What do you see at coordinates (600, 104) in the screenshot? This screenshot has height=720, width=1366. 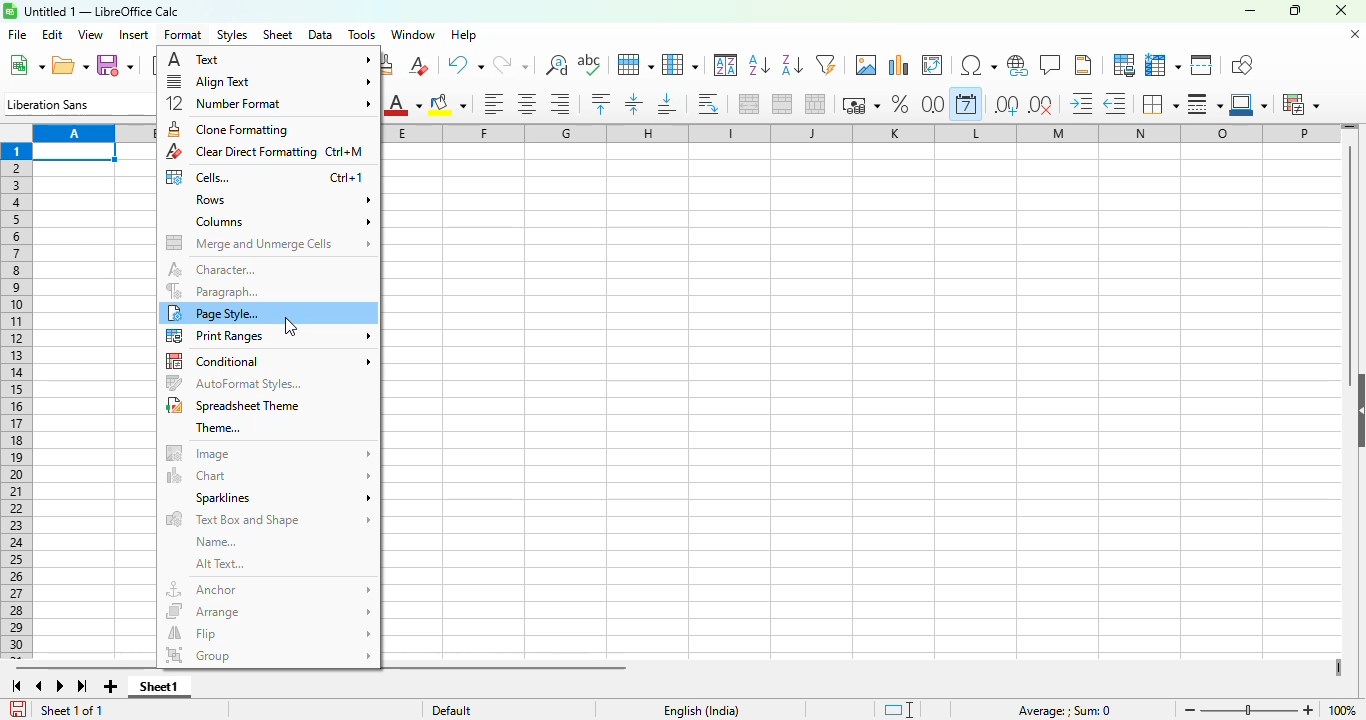 I see `align top` at bounding box center [600, 104].